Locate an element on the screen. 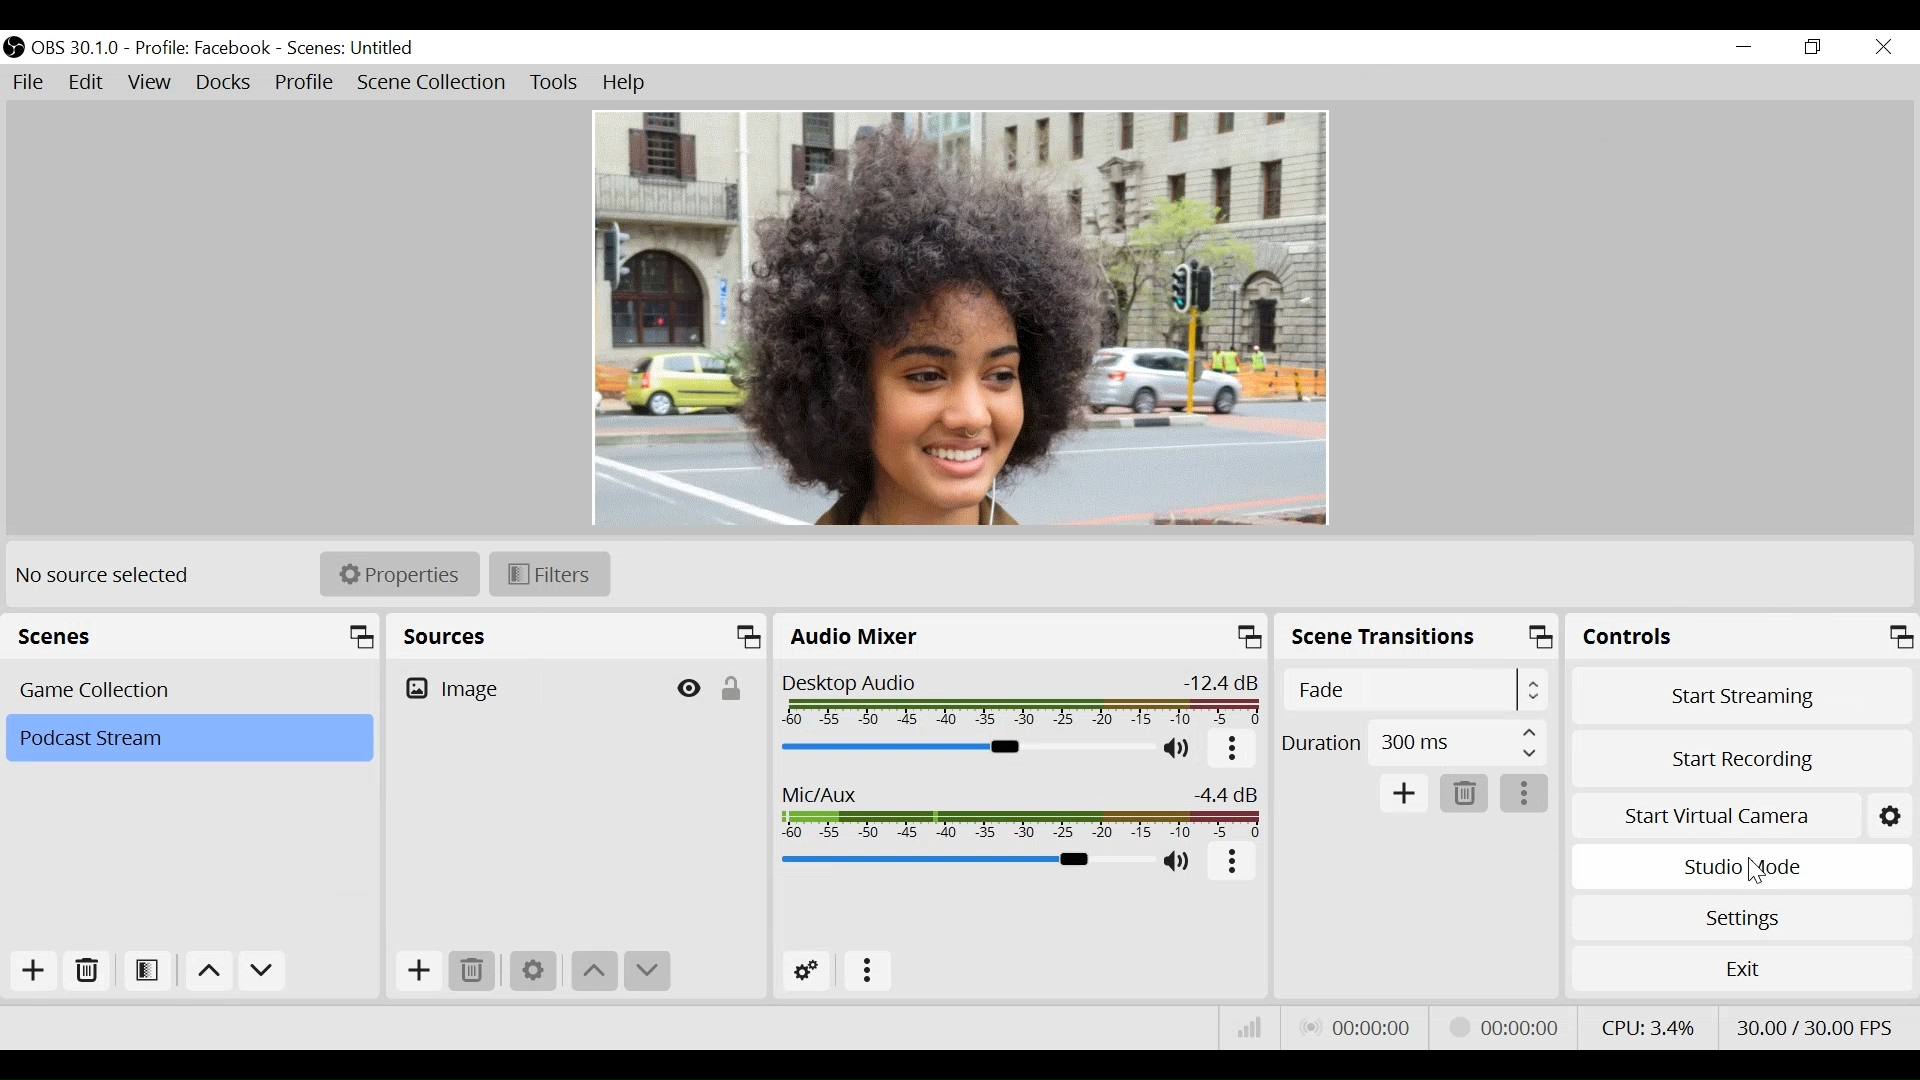  Start Recording is located at coordinates (1739, 758).